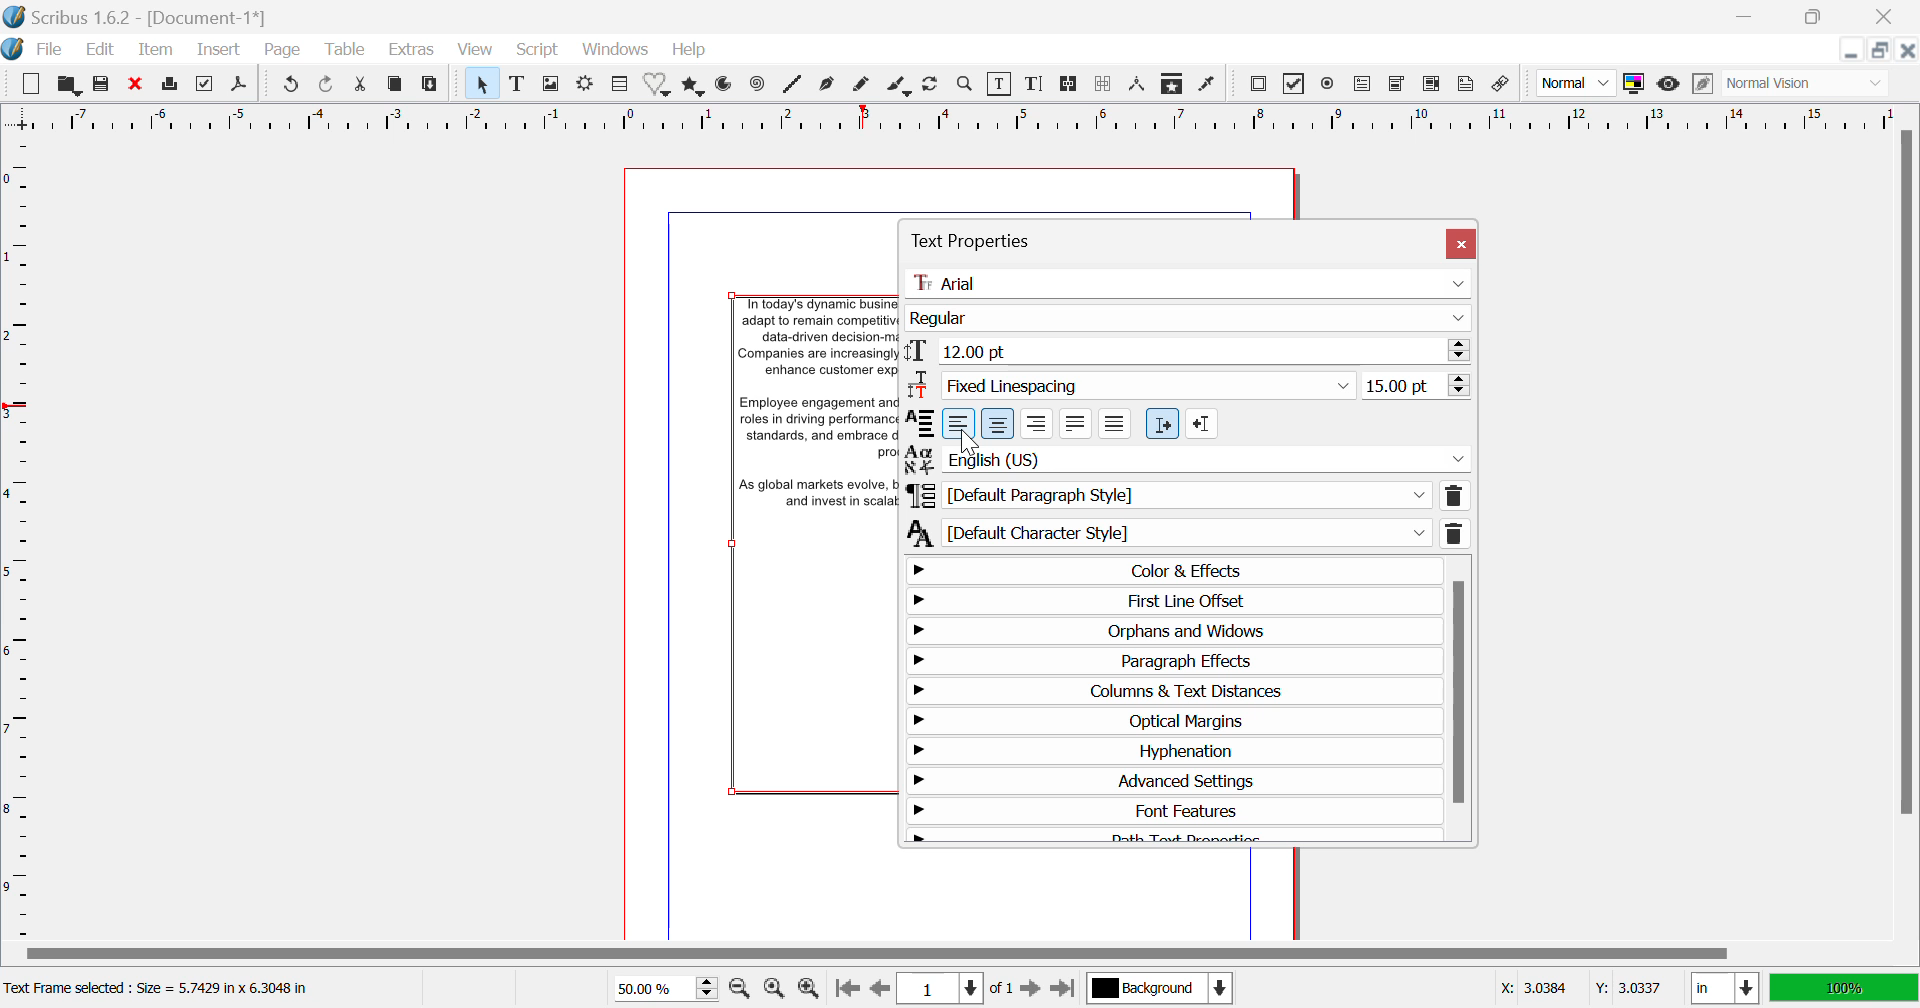 This screenshot has width=1920, height=1008. What do you see at coordinates (958, 426) in the screenshot?
I see `Left Align` at bounding box center [958, 426].